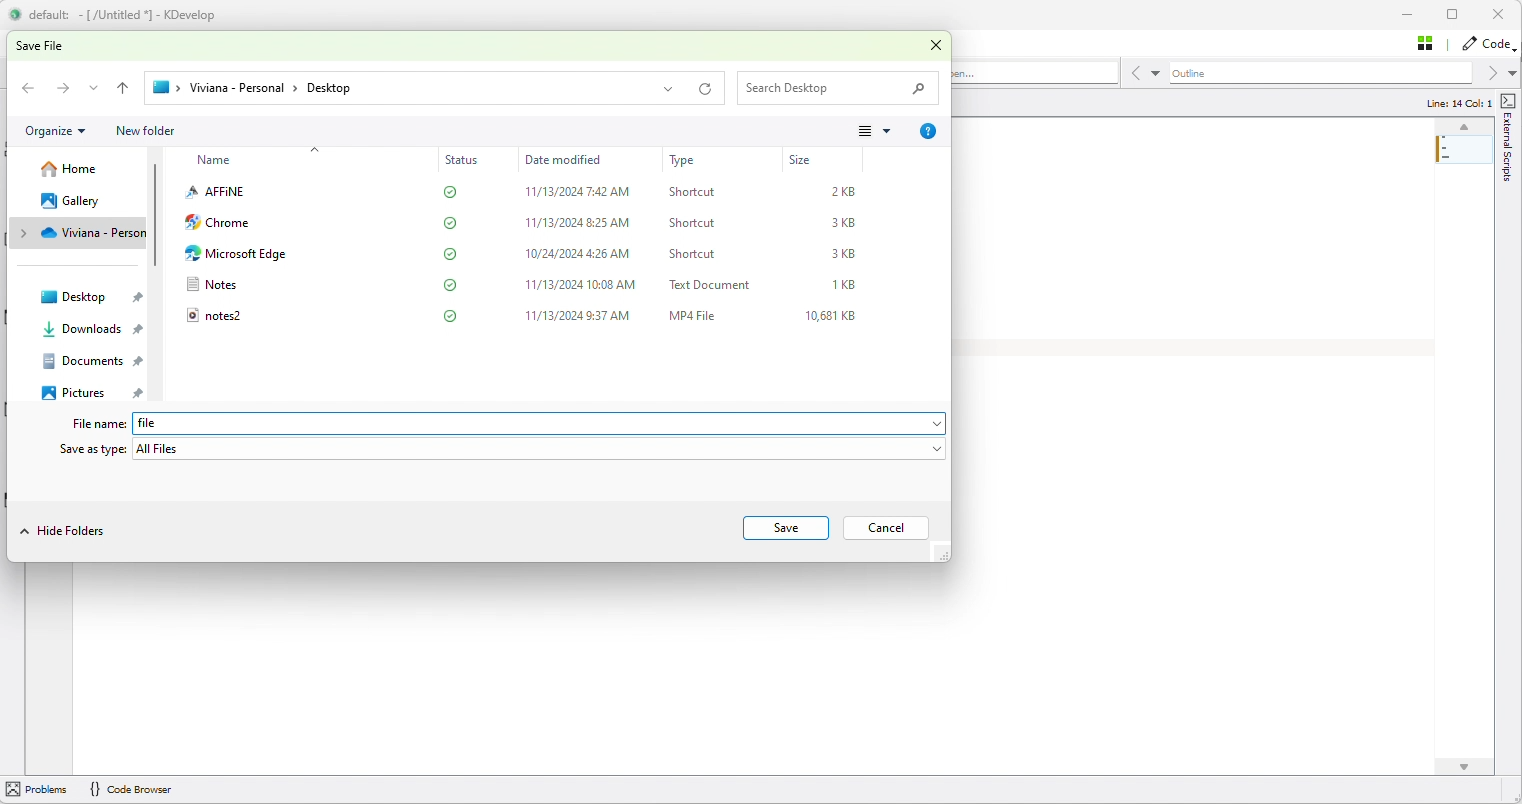 The width and height of the screenshot is (1522, 804). What do you see at coordinates (835, 317) in the screenshot?
I see `10,681 KB.` at bounding box center [835, 317].